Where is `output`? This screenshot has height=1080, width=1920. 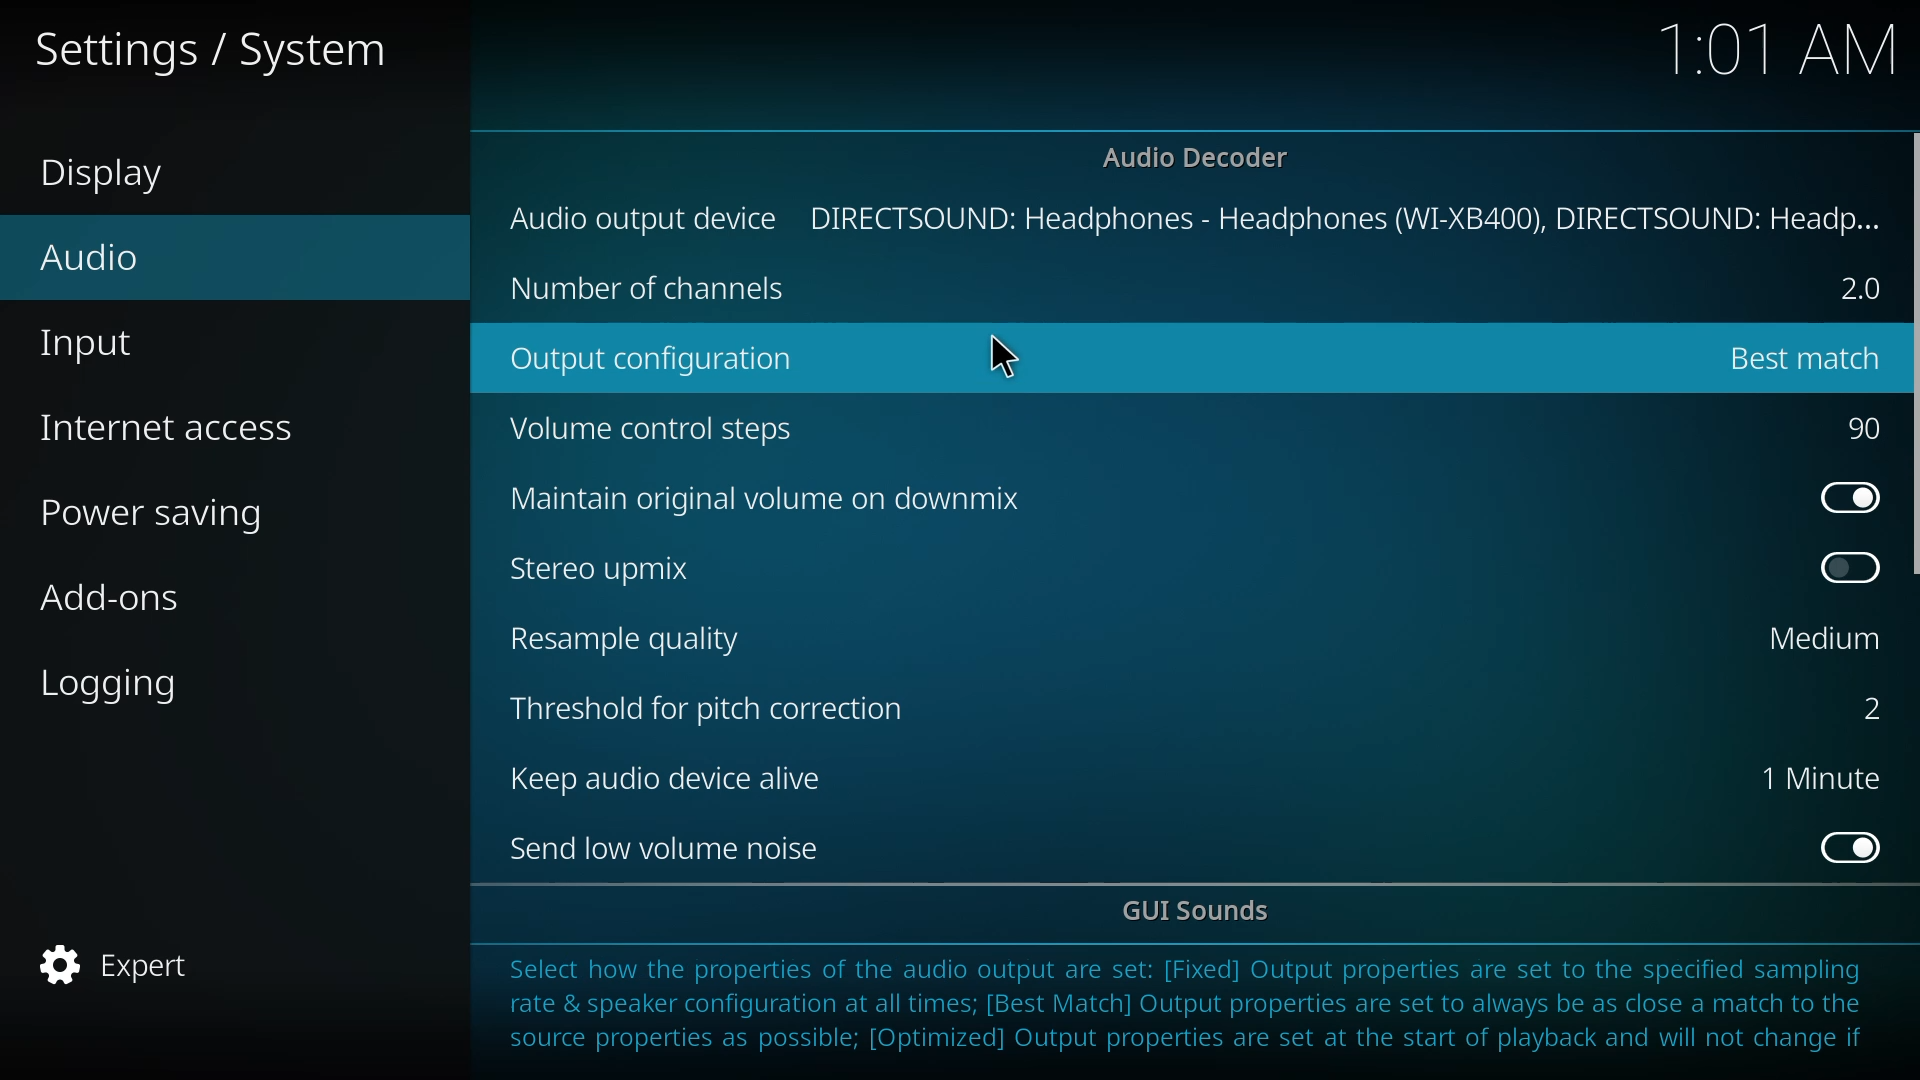
output is located at coordinates (1189, 218).